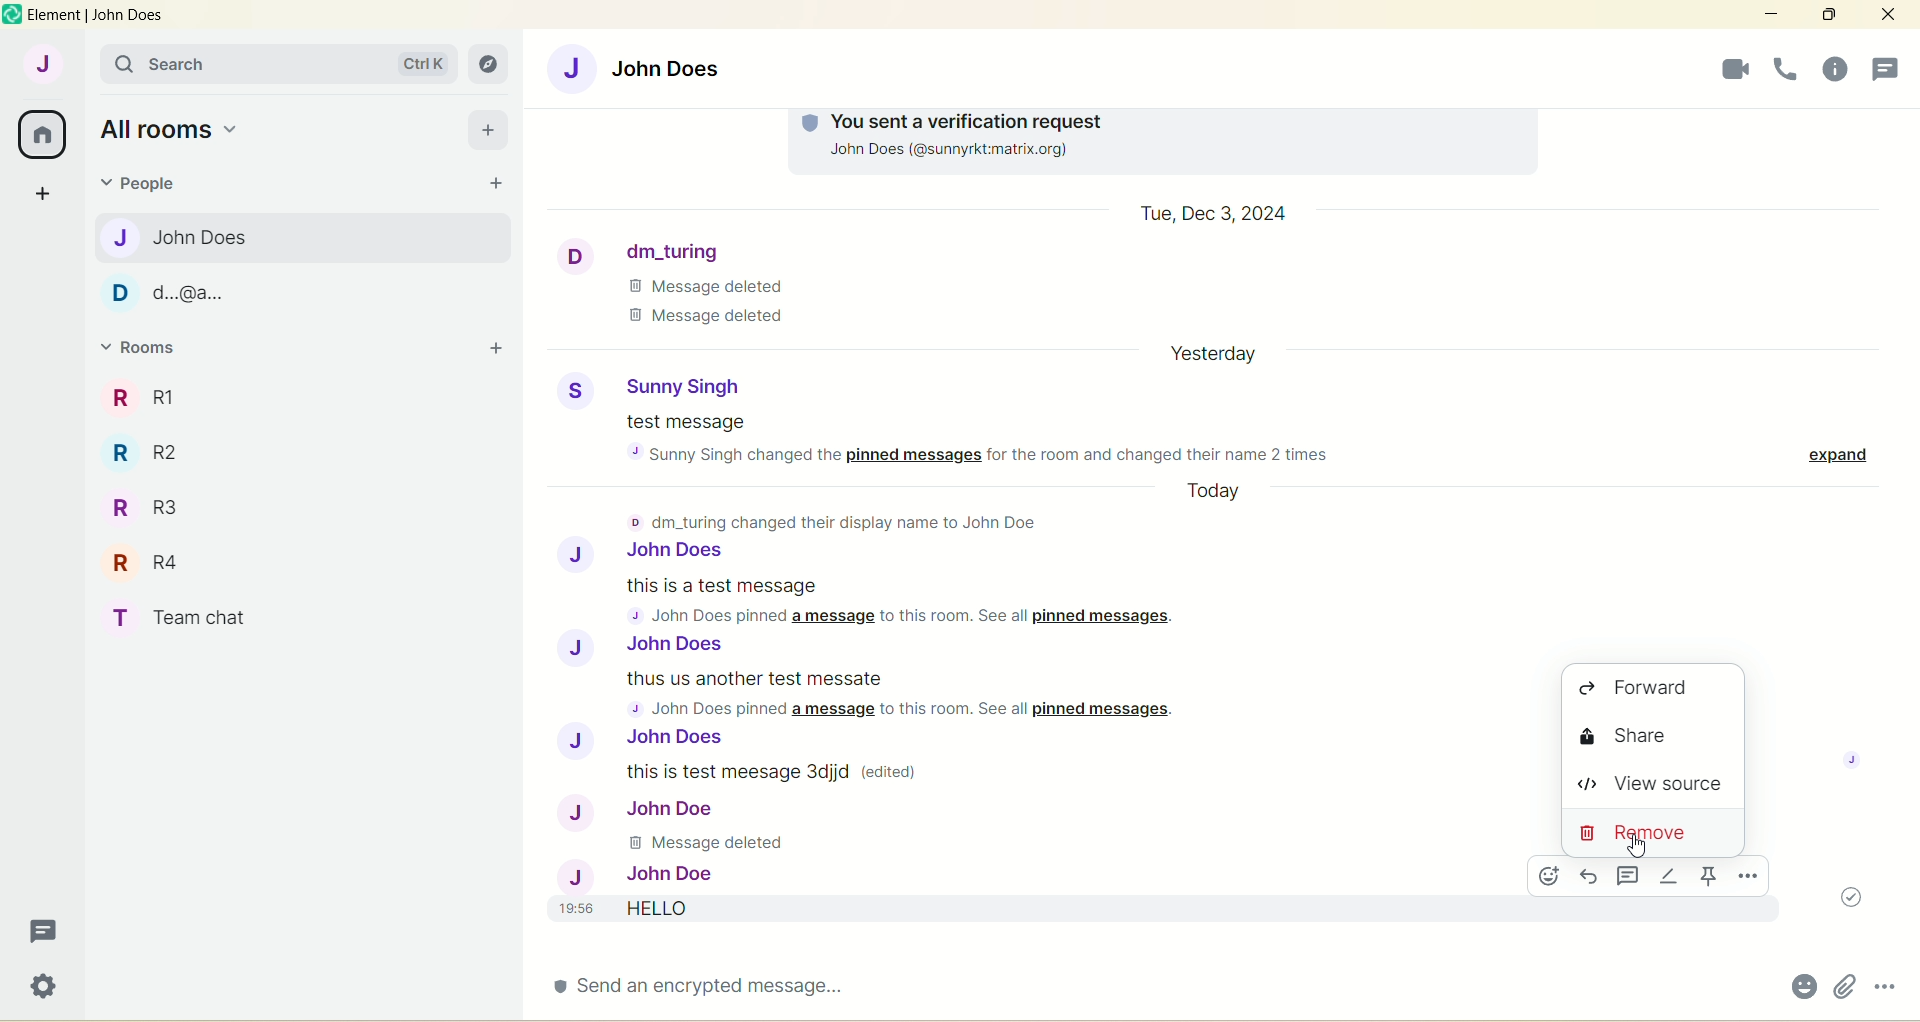  Describe the element at coordinates (639, 69) in the screenshot. I see `John Does` at that location.